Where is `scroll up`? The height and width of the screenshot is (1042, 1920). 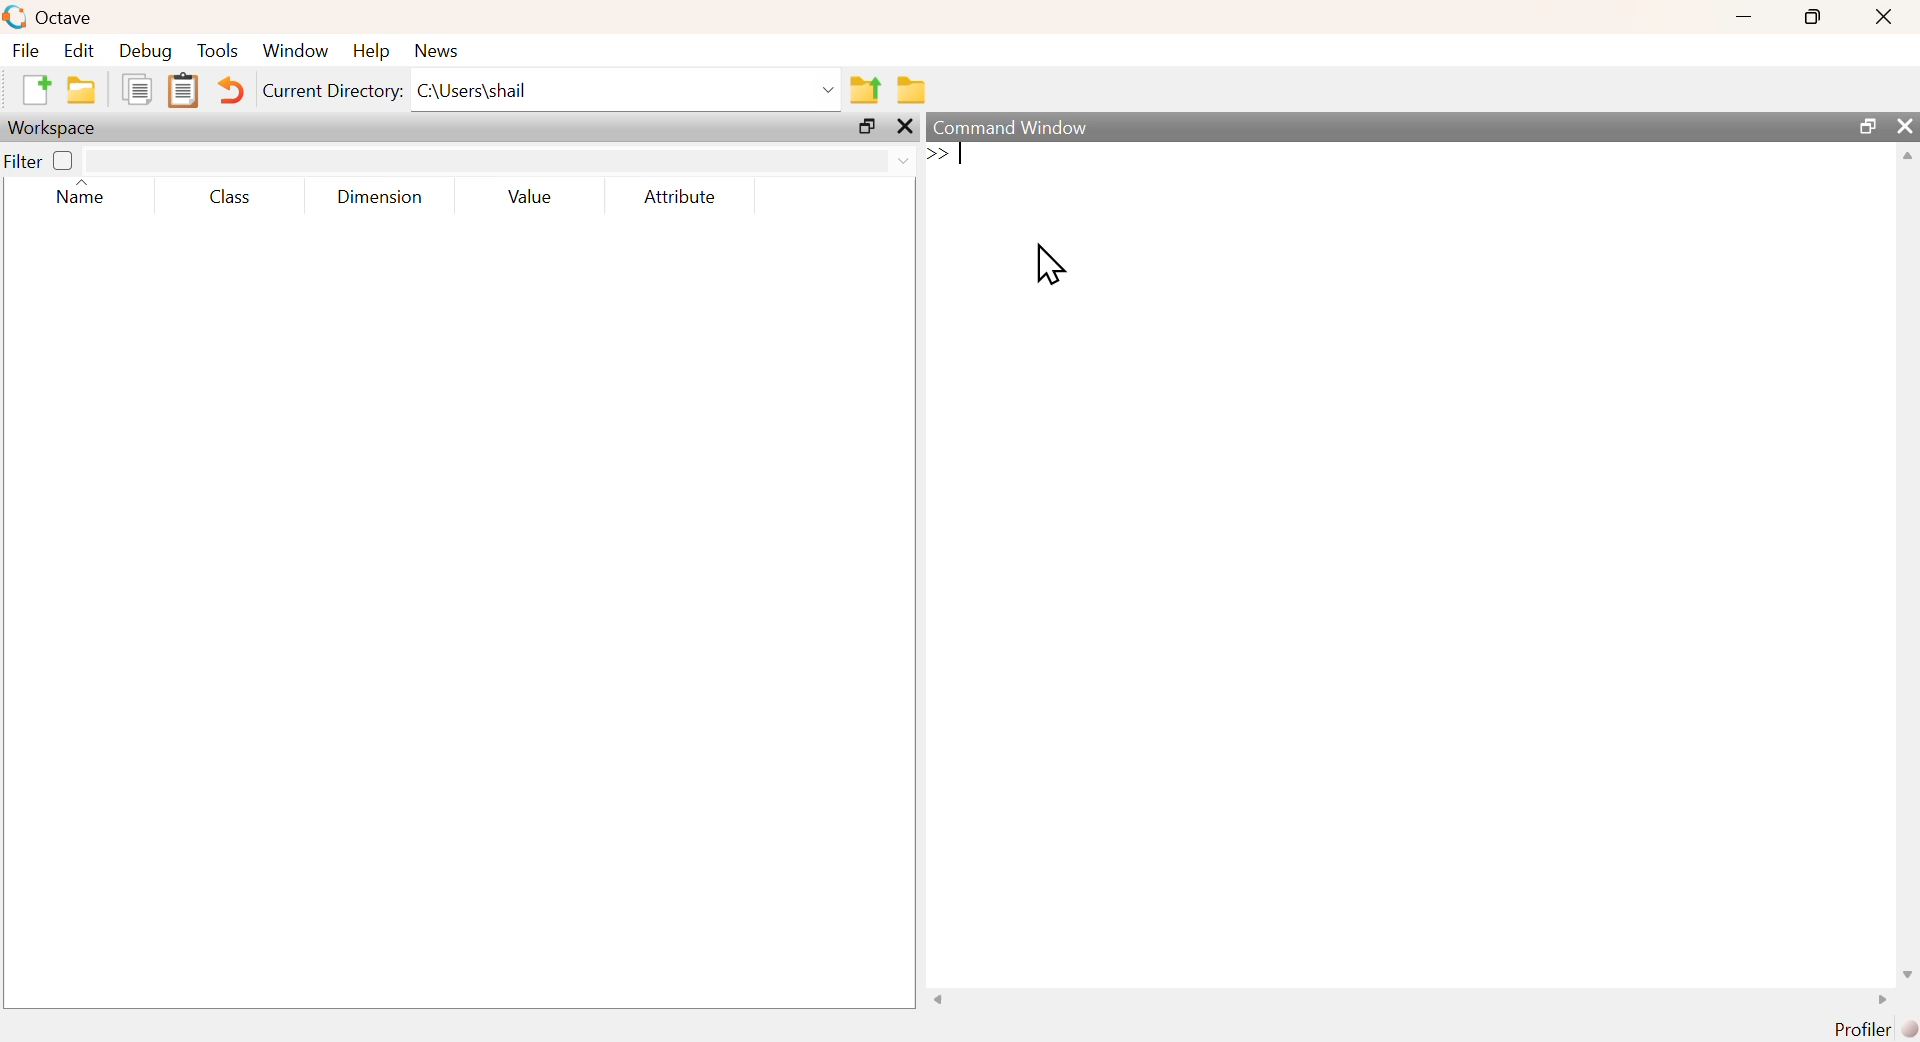 scroll up is located at coordinates (1902, 157).